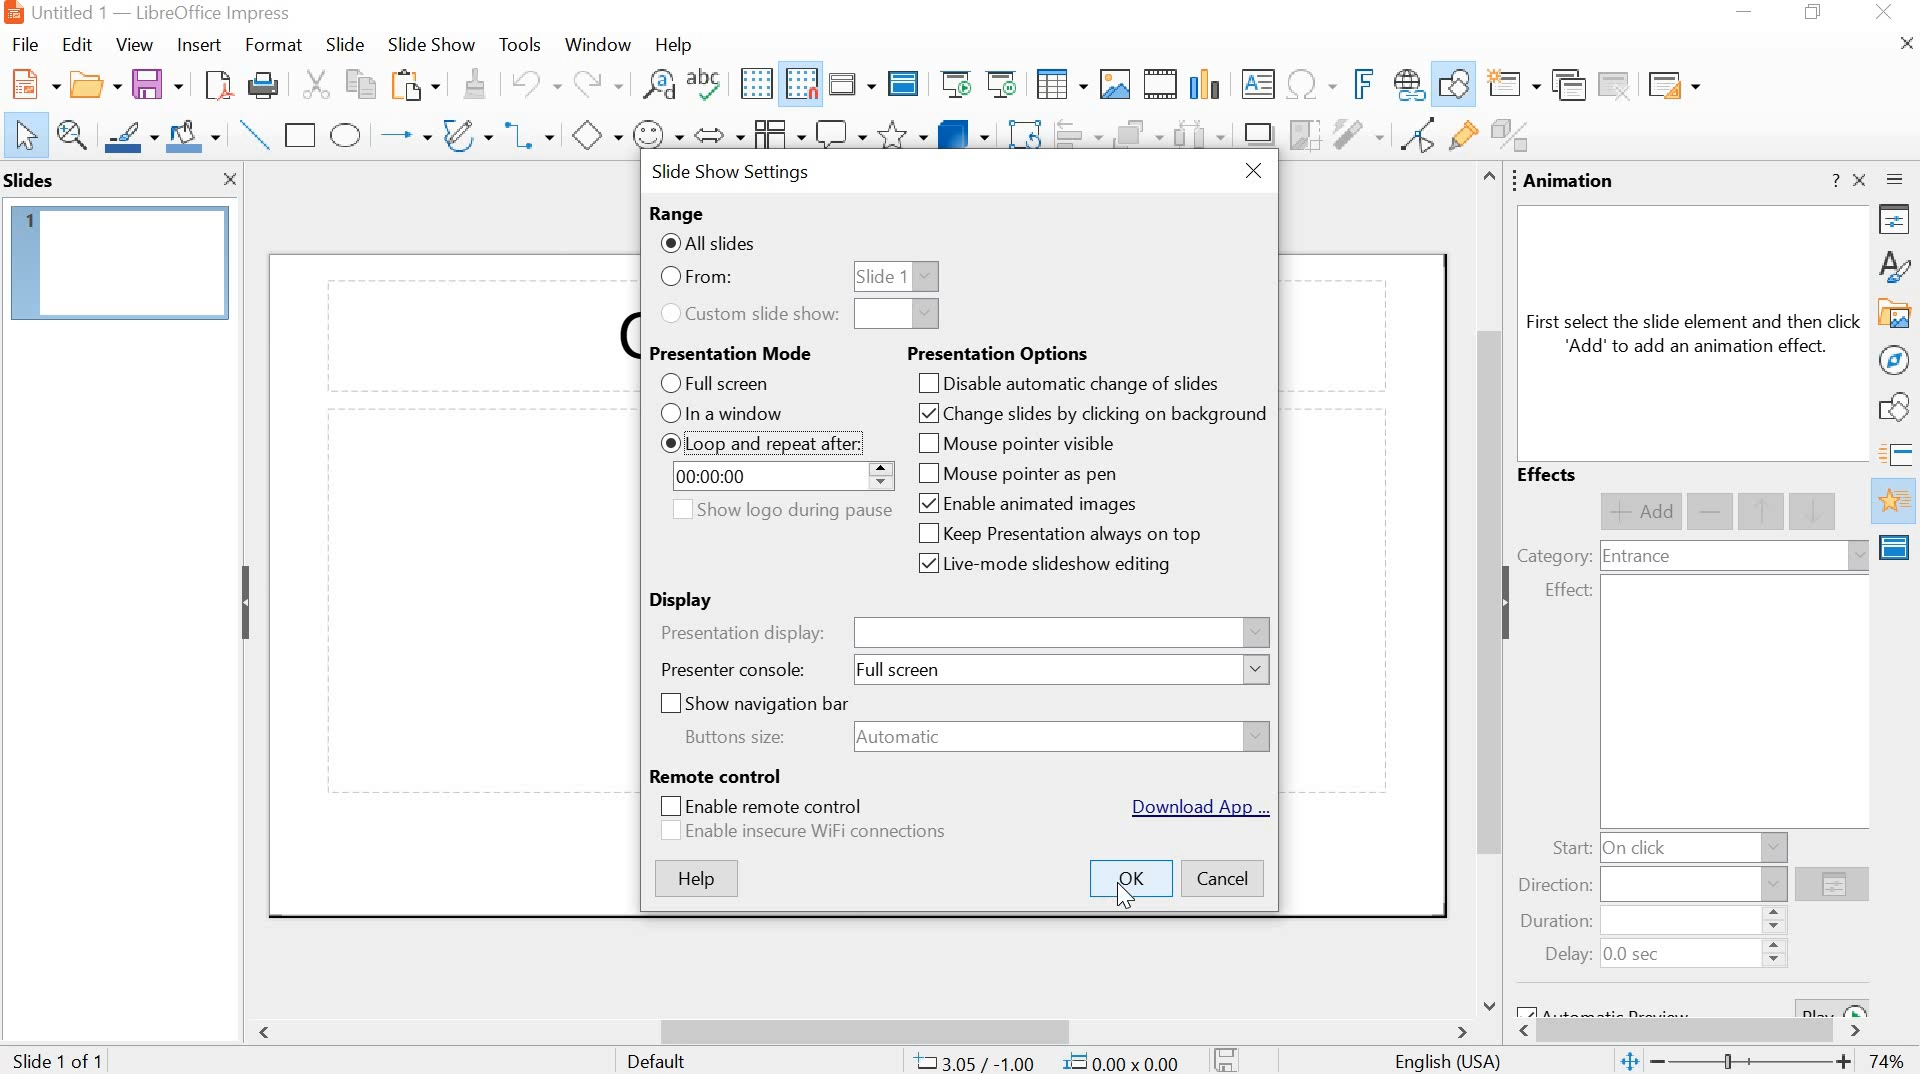 The width and height of the screenshot is (1920, 1074). Describe the element at coordinates (658, 88) in the screenshot. I see `find` at that location.